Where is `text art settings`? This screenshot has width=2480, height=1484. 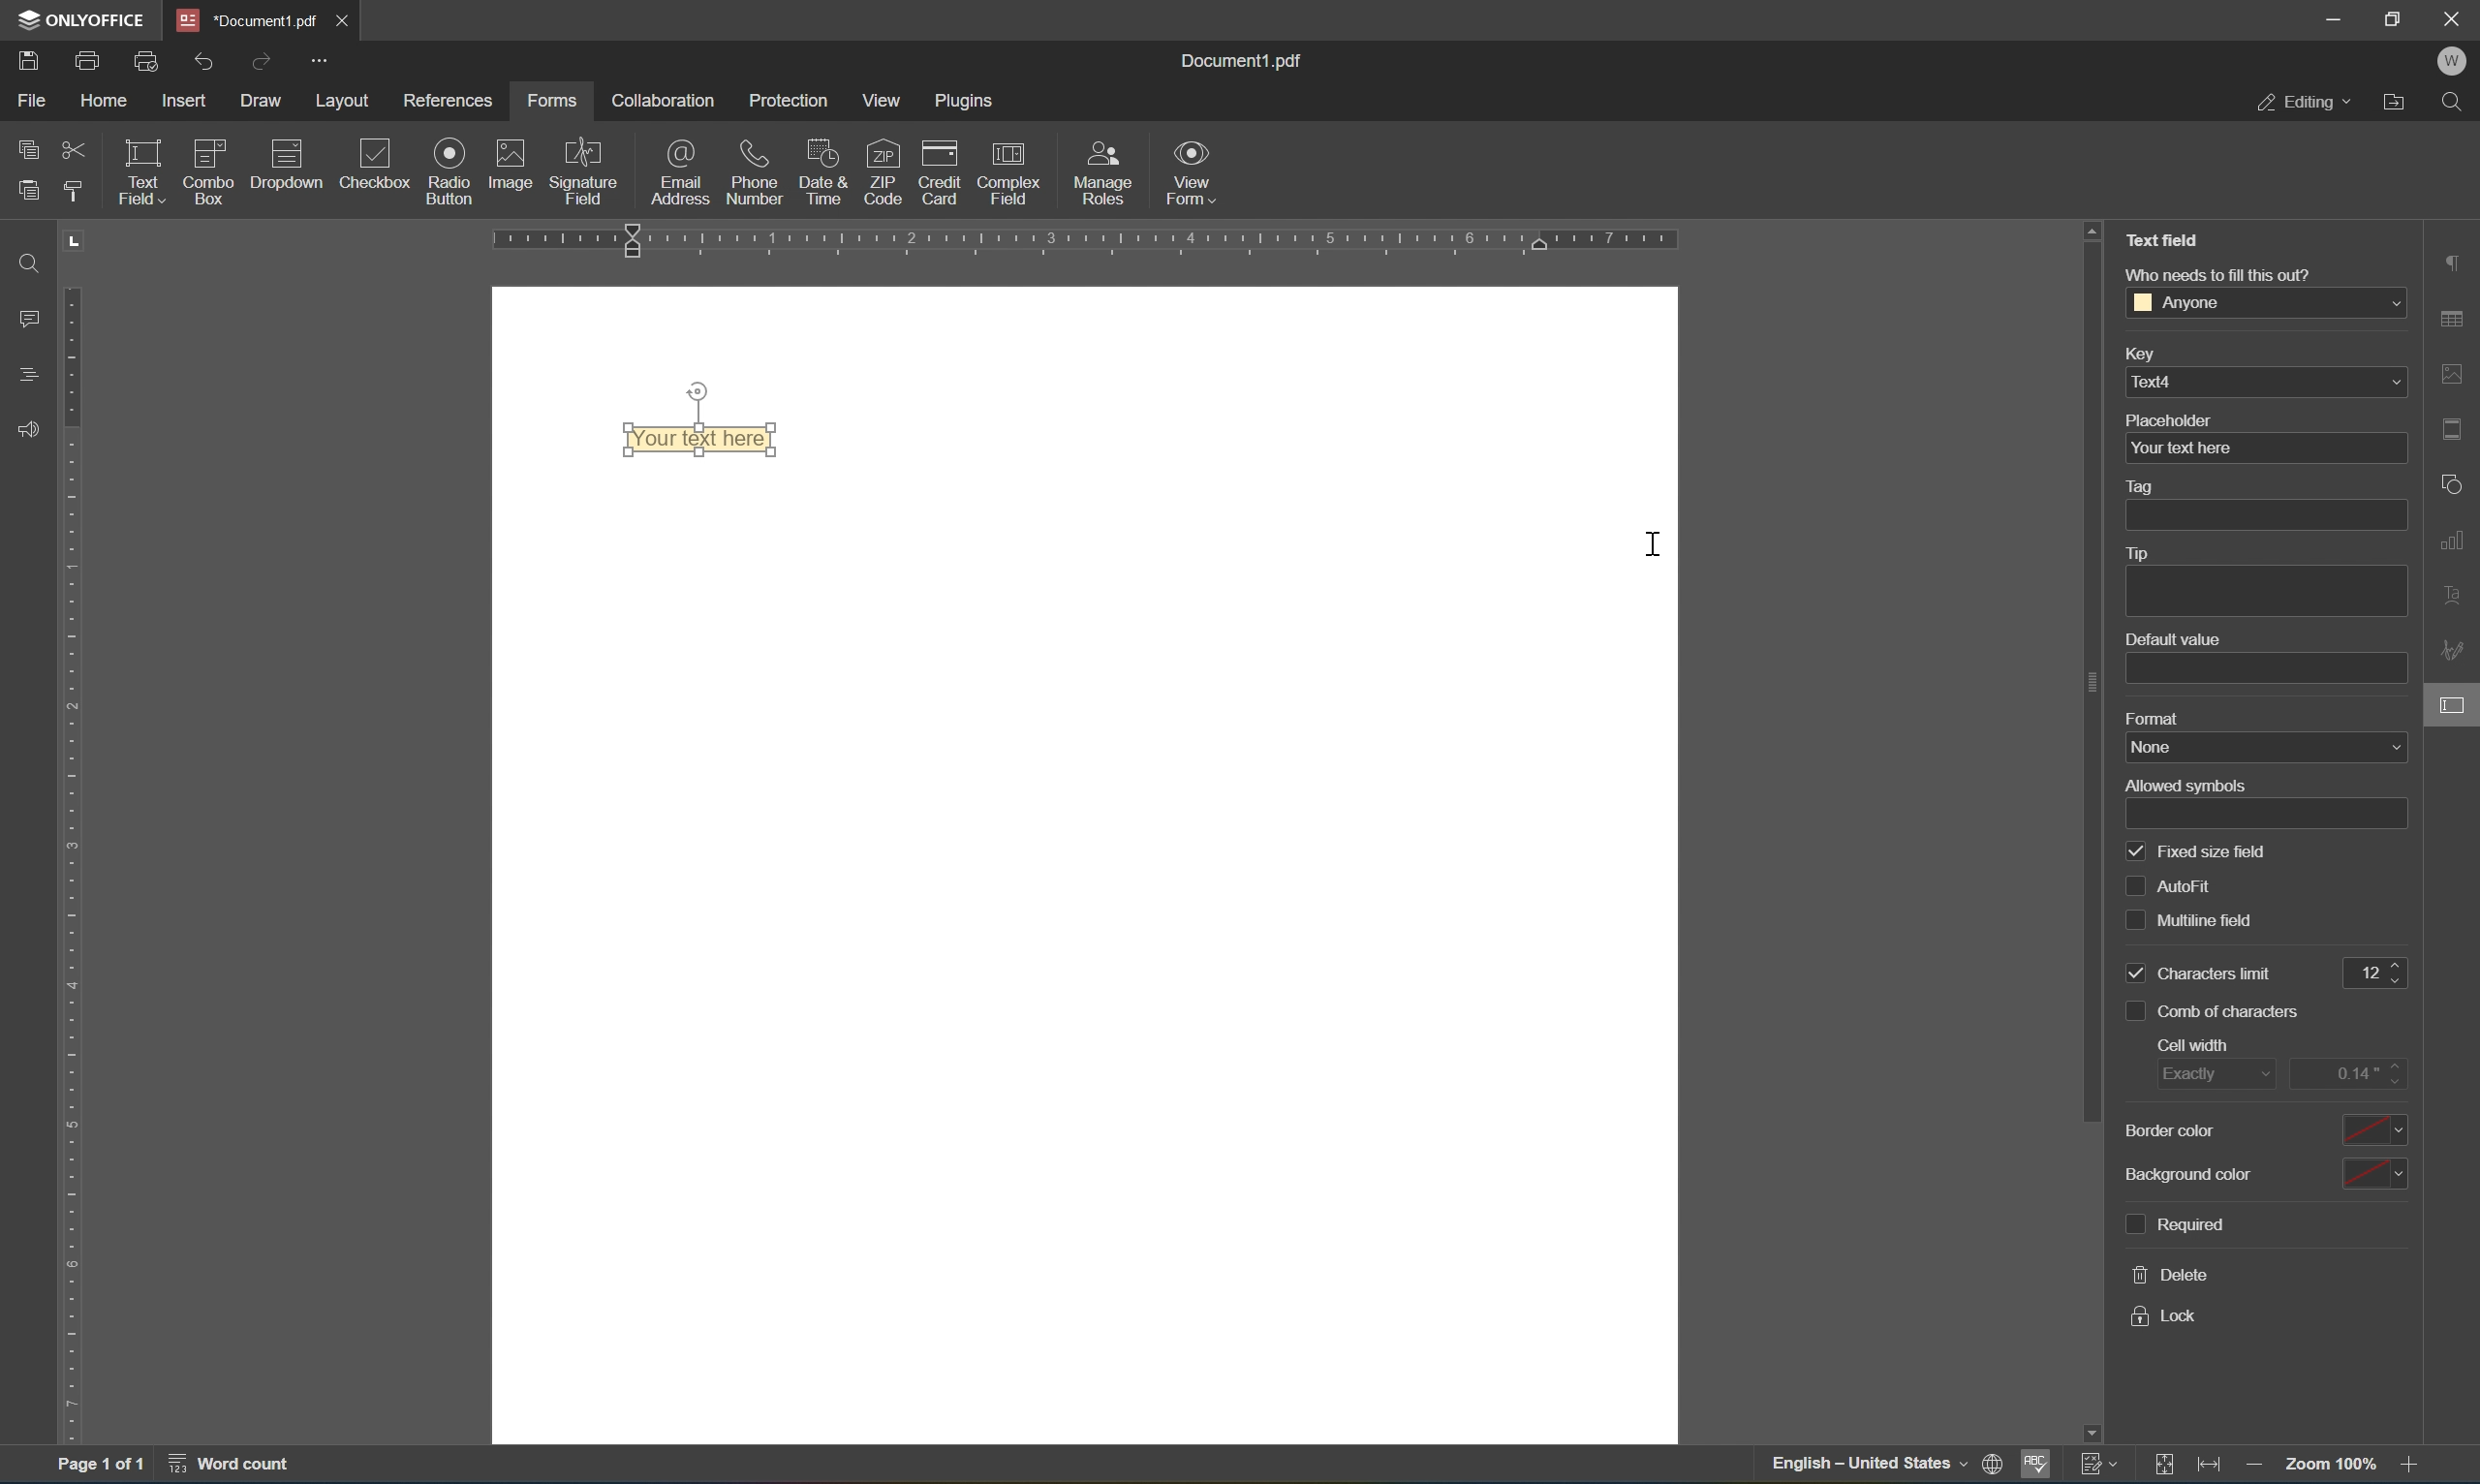 text art settings is located at coordinates (2458, 600).